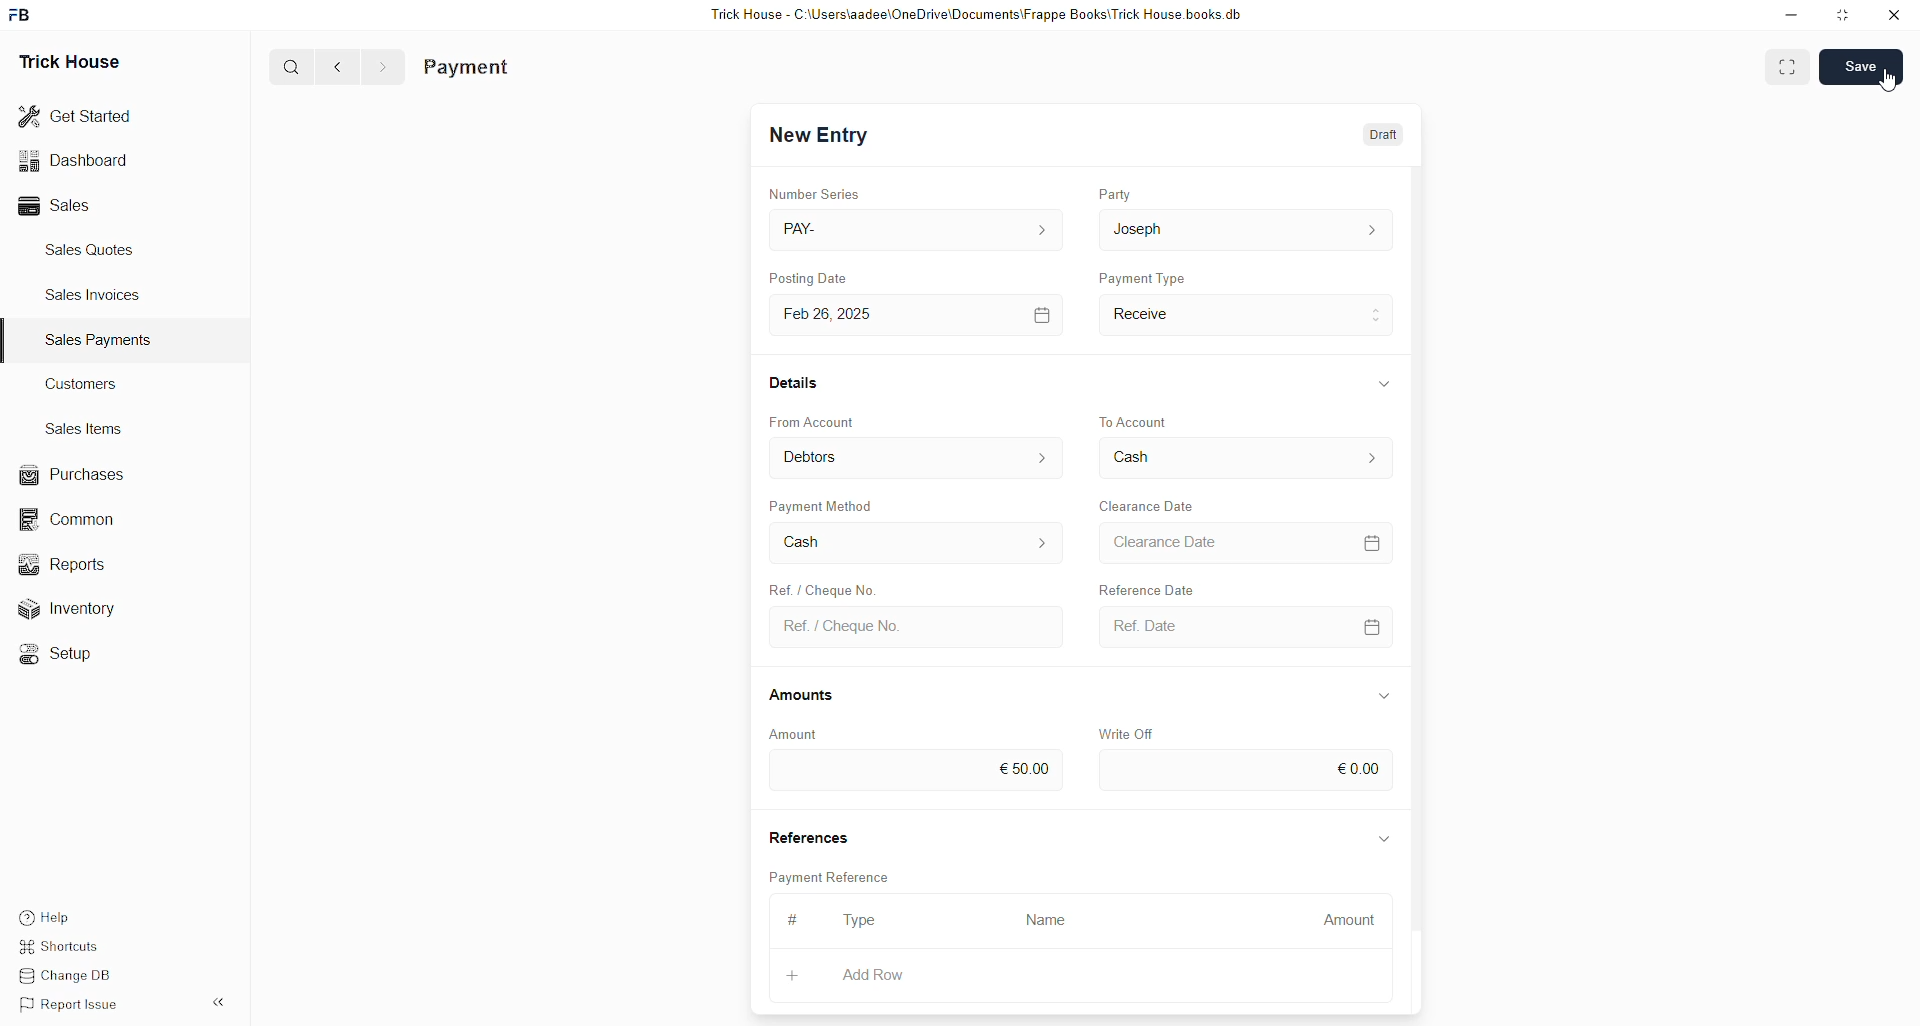 This screenshot has height=1026, width=1920. What do you see at coordinates (1052, 922) in the screenshot?
I see `Name` at bounding box center [1052, 922].